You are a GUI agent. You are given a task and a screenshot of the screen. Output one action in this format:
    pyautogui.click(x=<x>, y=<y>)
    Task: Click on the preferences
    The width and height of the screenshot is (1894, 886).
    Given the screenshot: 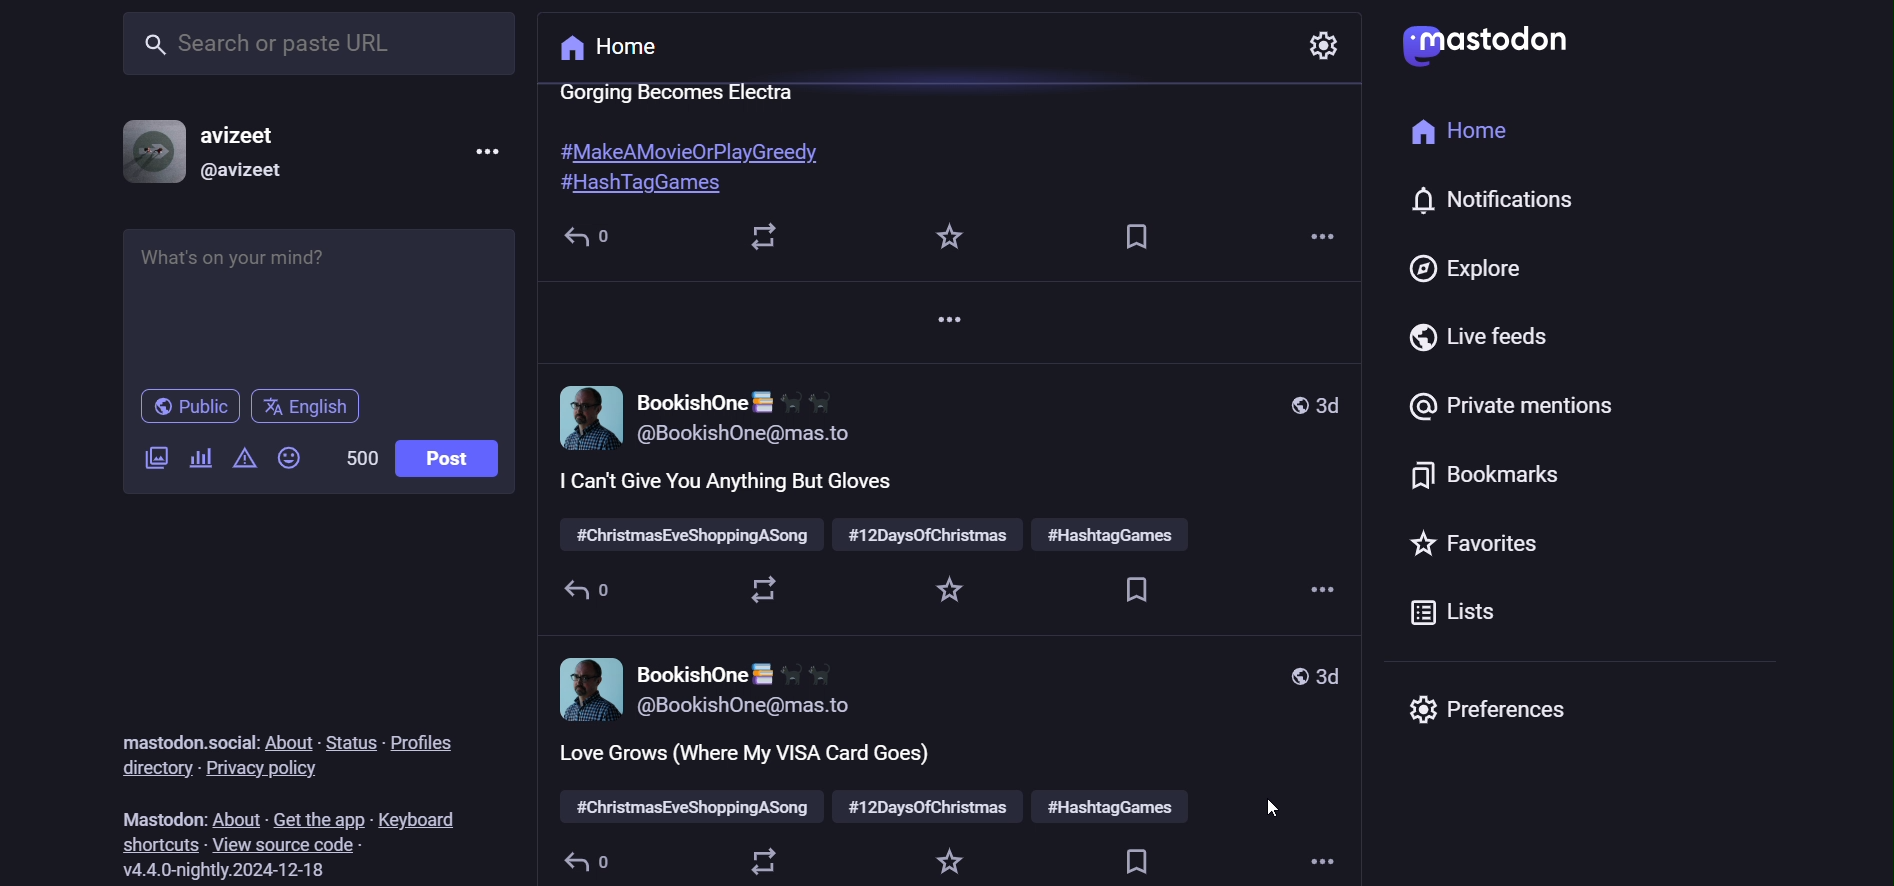 What is the action you would take?
    pyautogui.click(x=1490, y=709)
    